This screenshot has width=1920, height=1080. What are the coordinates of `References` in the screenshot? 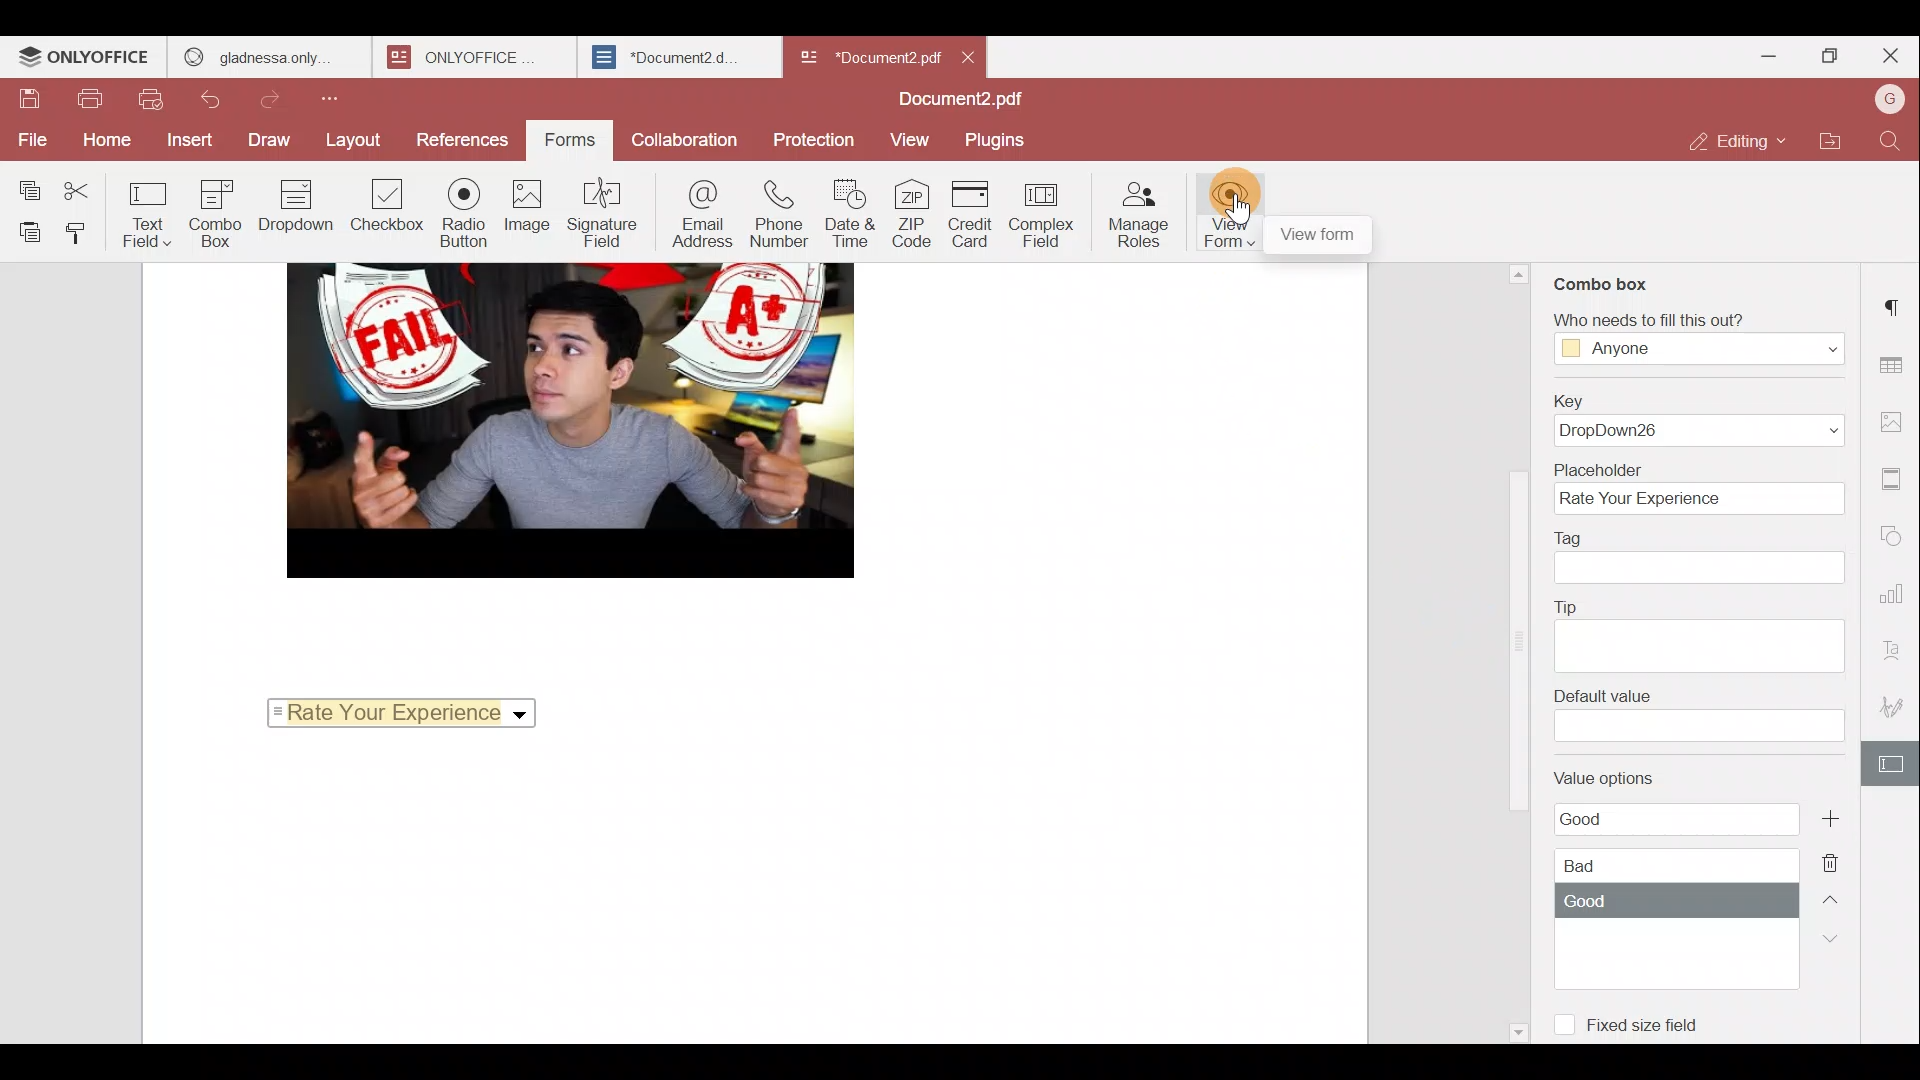 It's located at (458, 137).